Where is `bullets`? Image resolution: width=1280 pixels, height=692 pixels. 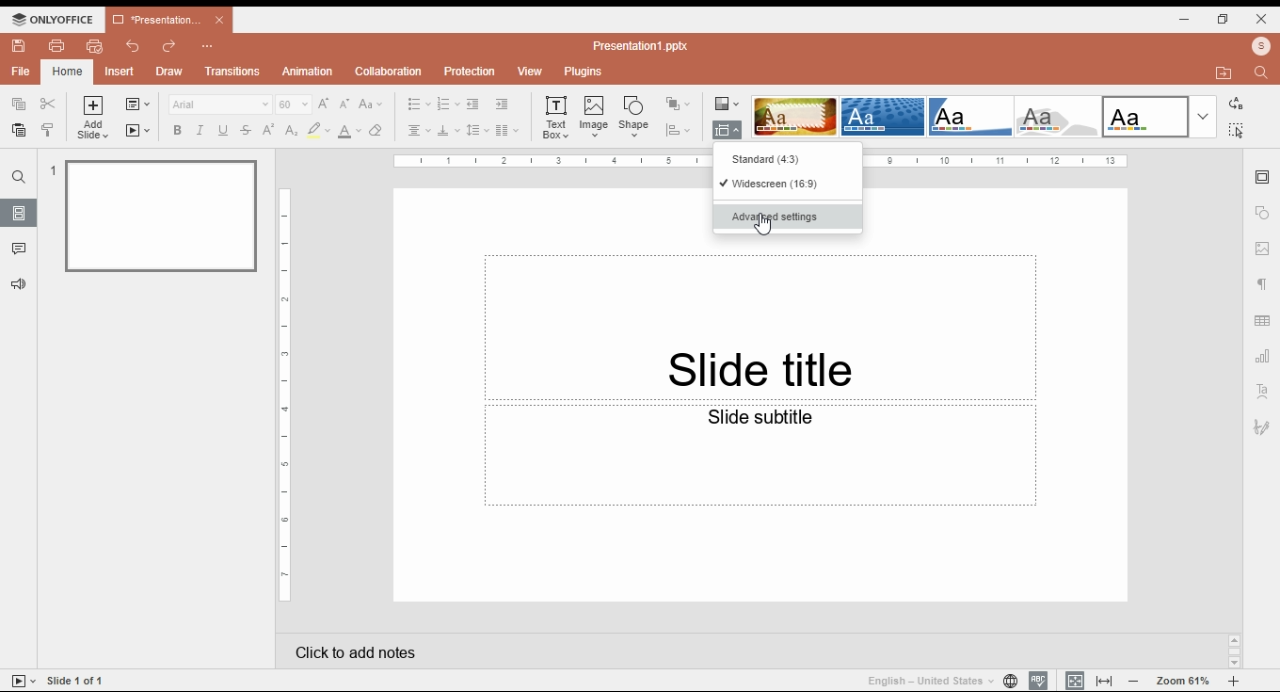 bullets is located at coordinates (419, 104).